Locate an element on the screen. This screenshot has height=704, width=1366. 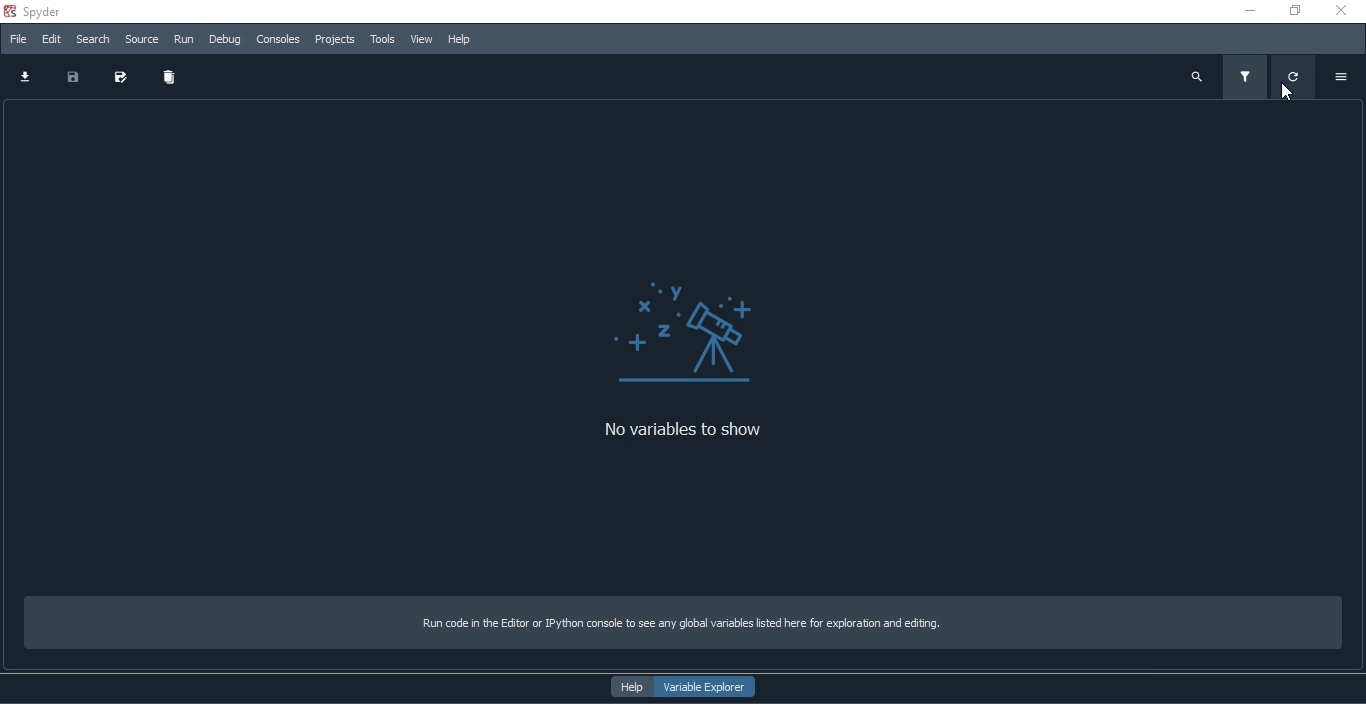
delete is located at coordinates (166, 79).